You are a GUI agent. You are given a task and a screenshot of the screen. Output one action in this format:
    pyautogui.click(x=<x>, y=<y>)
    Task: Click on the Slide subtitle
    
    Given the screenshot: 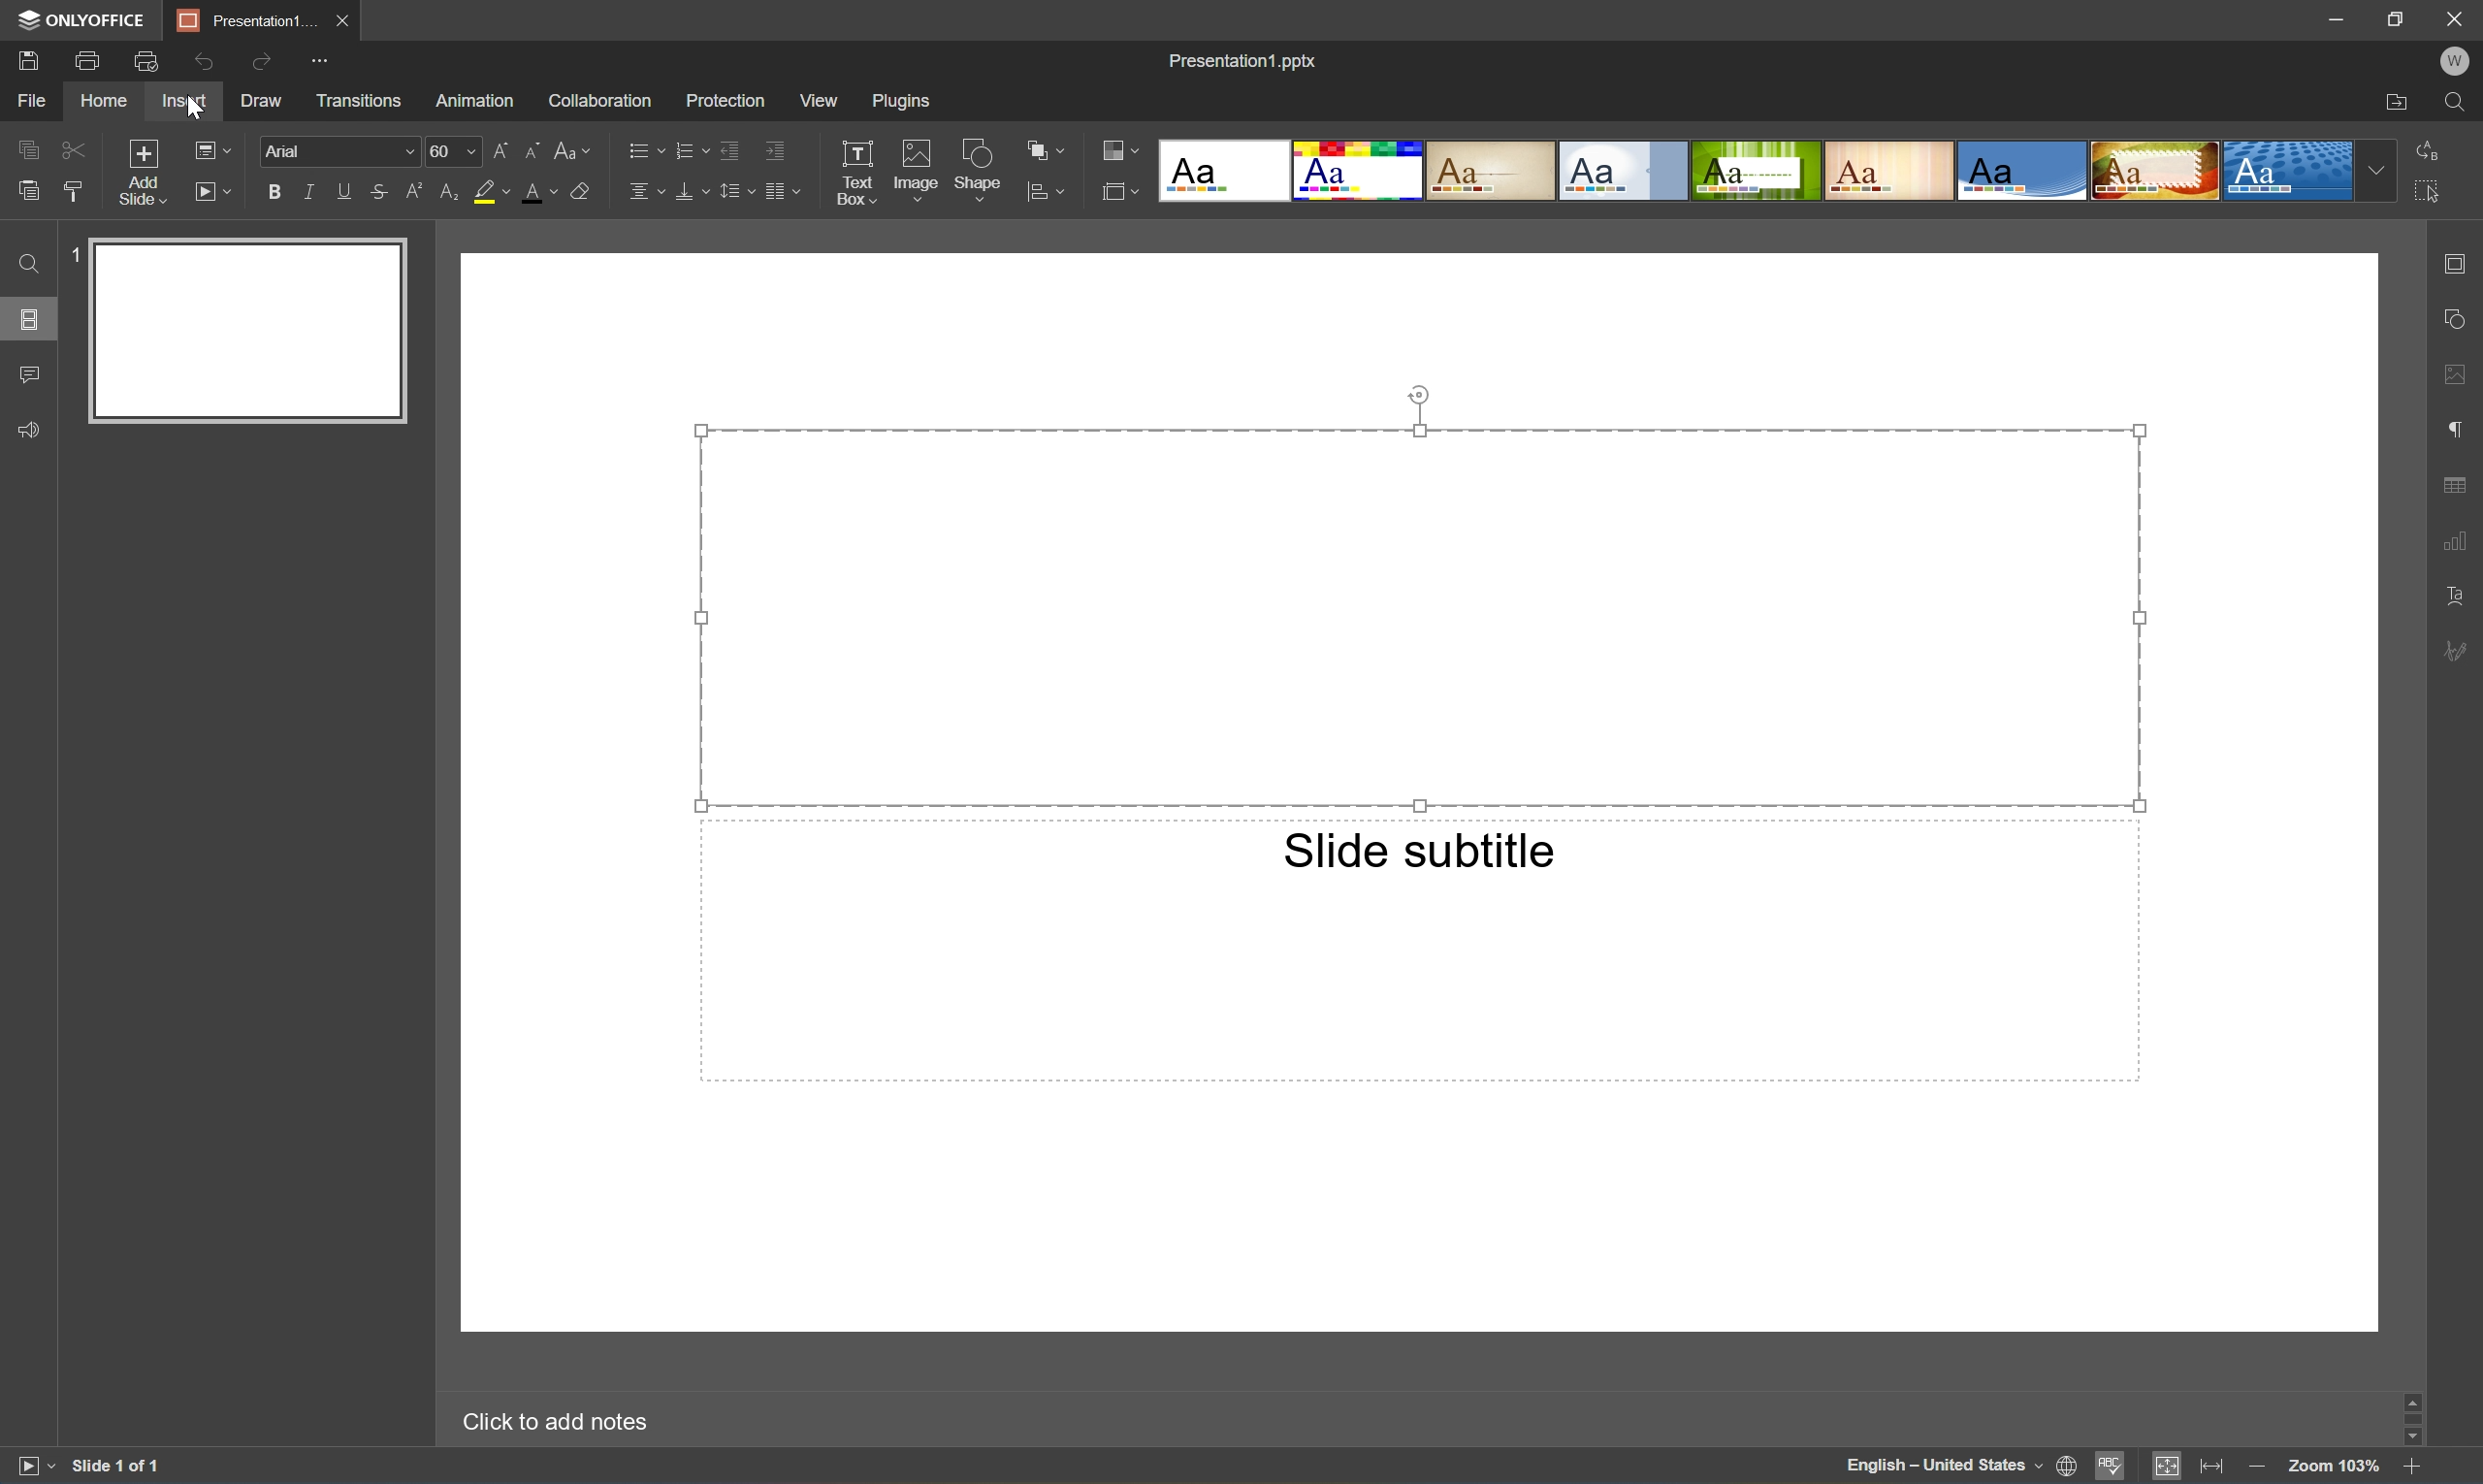 What is the action you would take?
    pyautogui.click(x=1420, y=850)
    